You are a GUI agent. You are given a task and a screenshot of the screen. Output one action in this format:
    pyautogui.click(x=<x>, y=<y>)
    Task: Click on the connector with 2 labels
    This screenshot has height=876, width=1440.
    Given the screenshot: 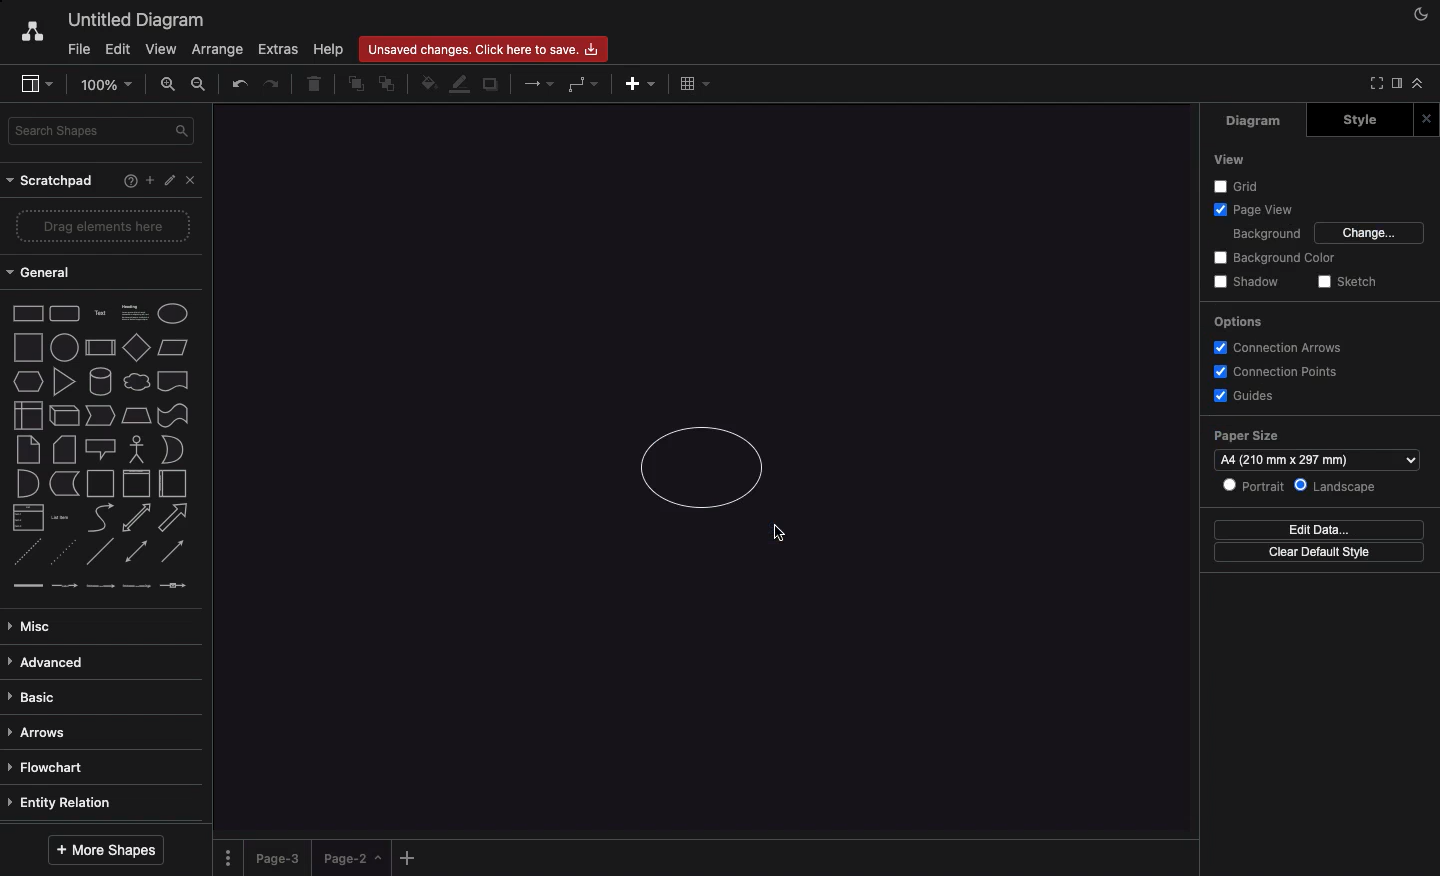 What is the action you would take?
    pyautogui.click(x=100, y=586)
    